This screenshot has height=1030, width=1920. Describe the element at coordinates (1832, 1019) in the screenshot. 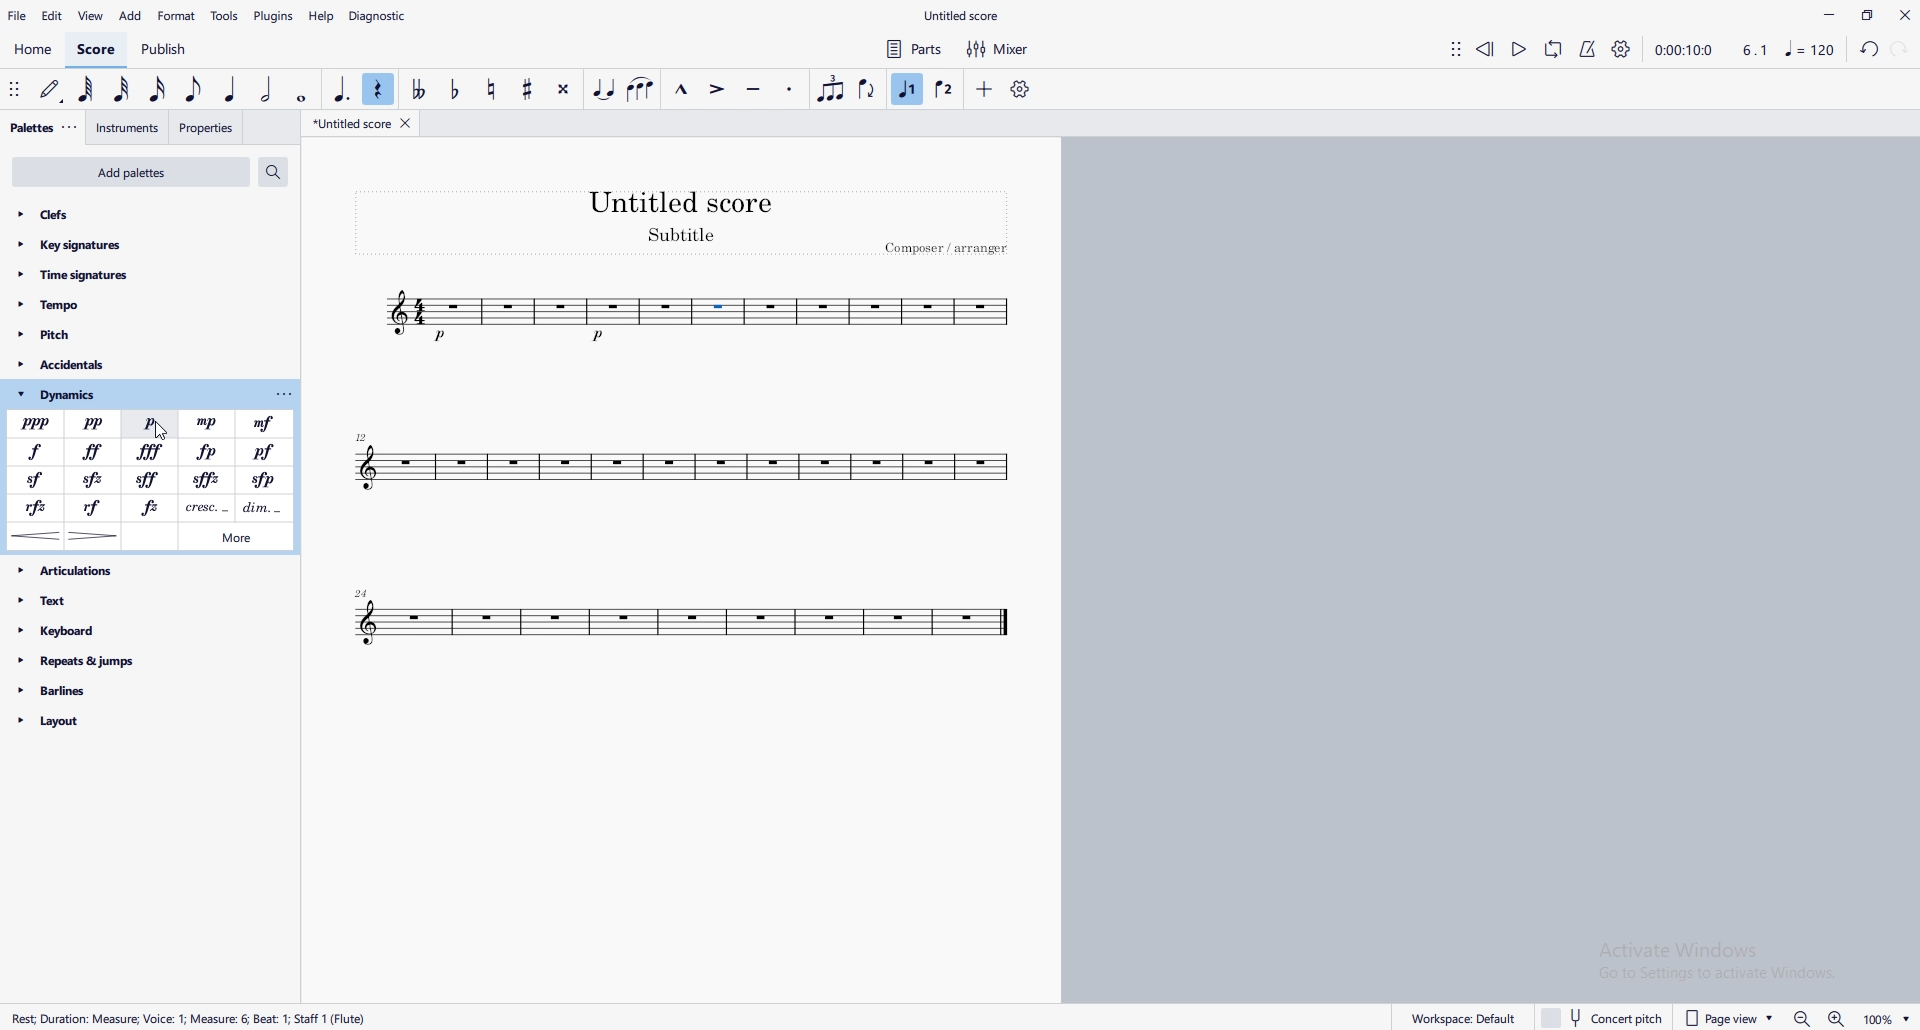

I see `zoom out` at that location.